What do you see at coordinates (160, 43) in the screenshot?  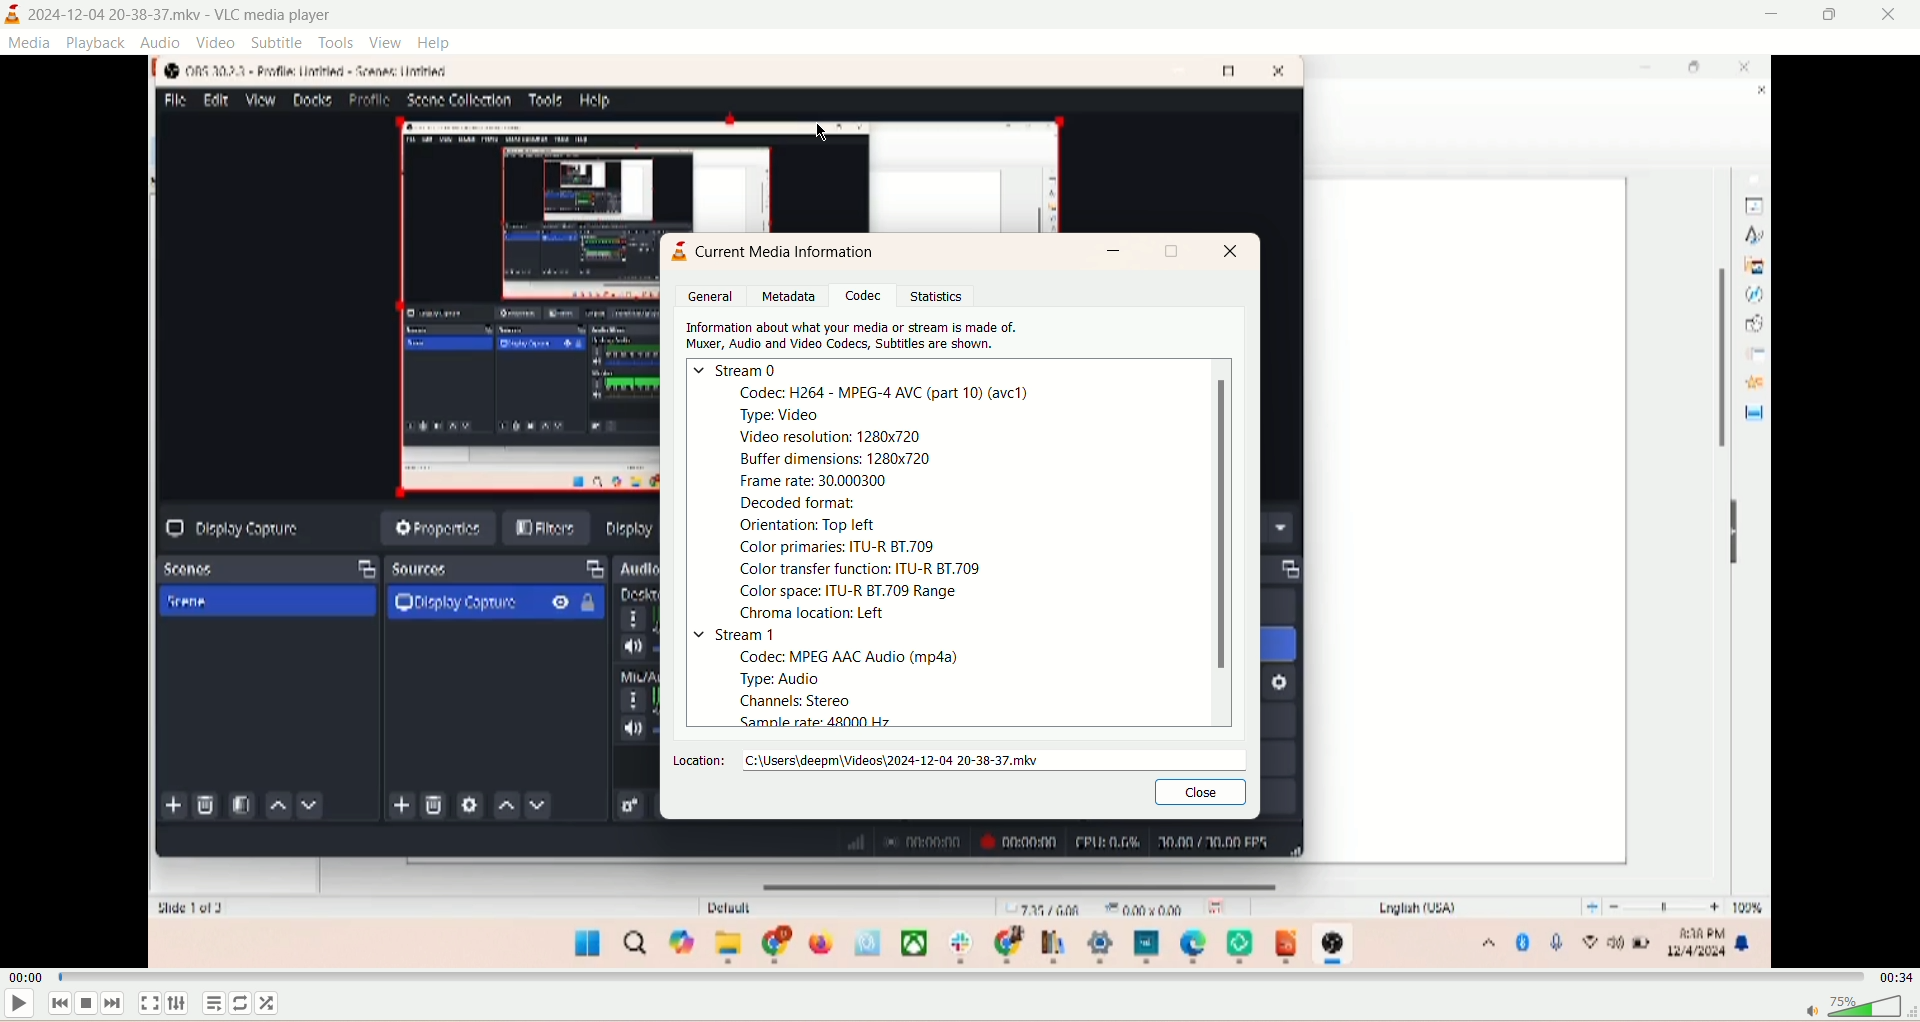 I see `audio` at bounding box center [160, 43].